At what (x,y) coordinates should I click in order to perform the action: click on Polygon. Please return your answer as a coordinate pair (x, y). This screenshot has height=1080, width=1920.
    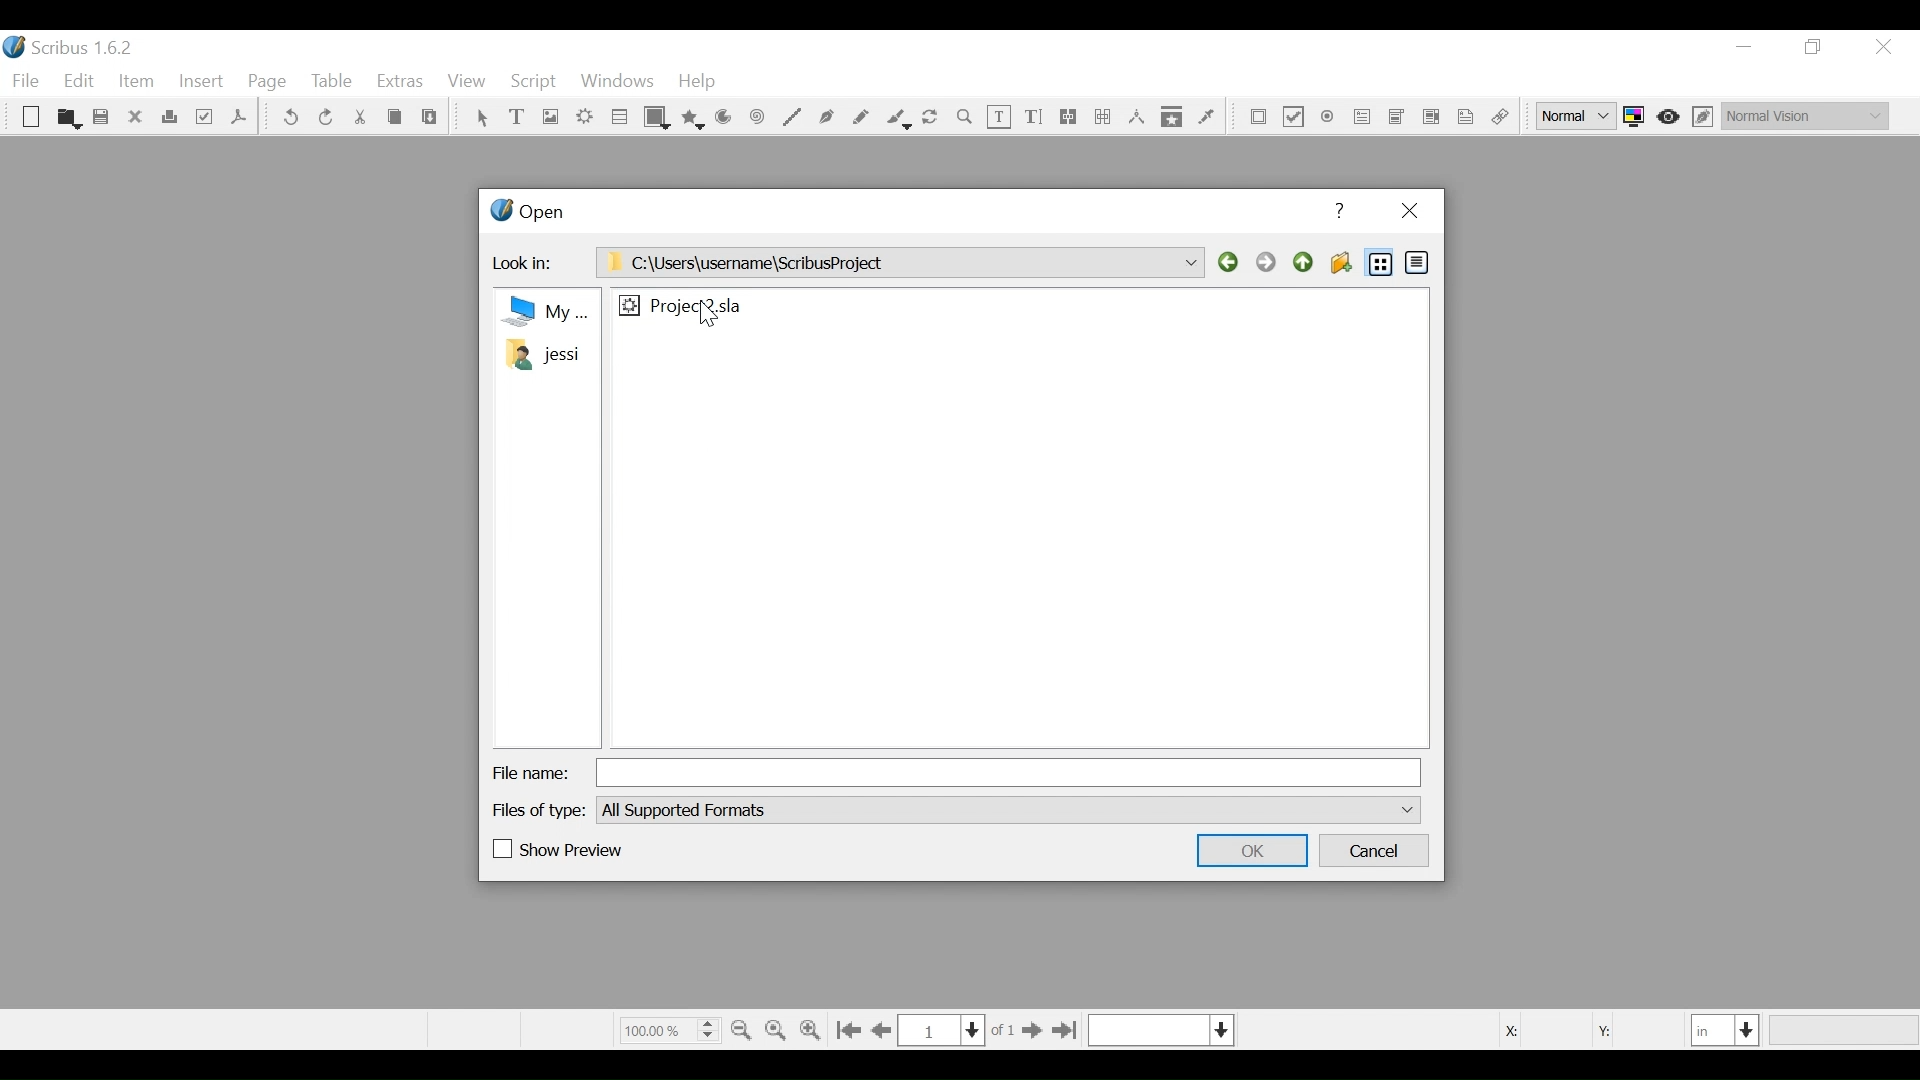
    Looking at the image, I should click on (694, 118).